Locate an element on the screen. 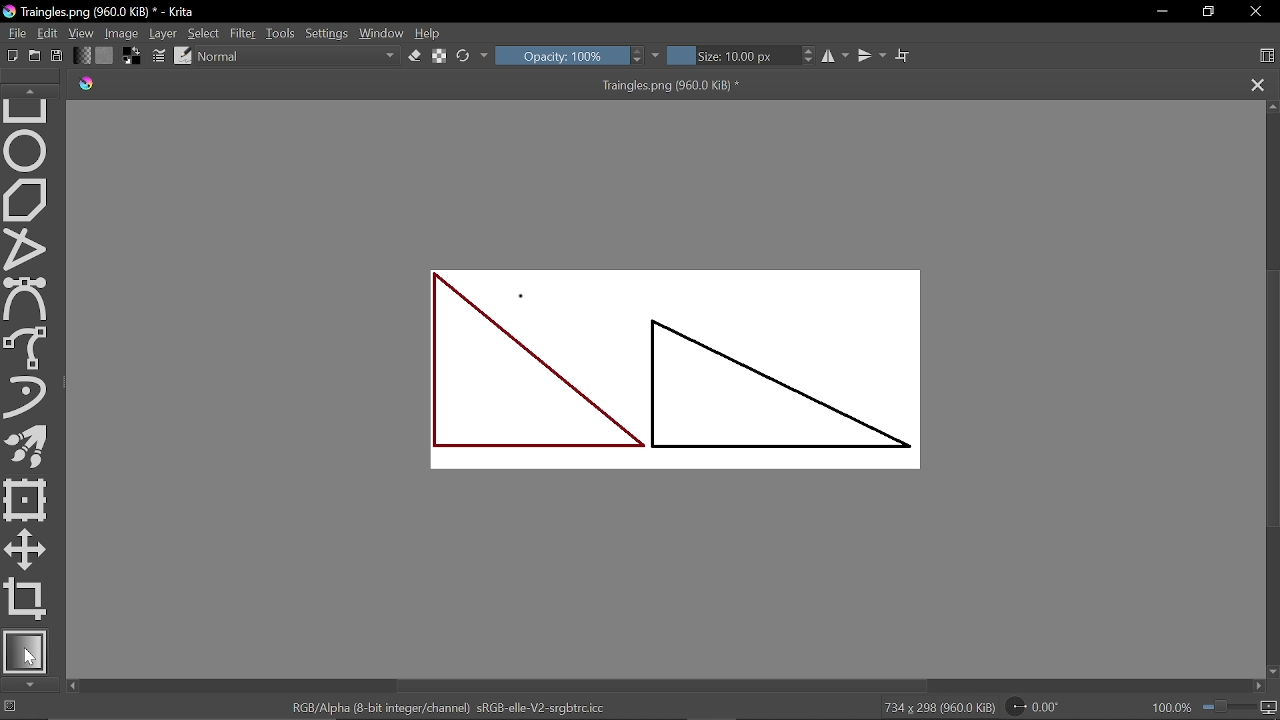  Crop tool is located at coordinates (27, 600).